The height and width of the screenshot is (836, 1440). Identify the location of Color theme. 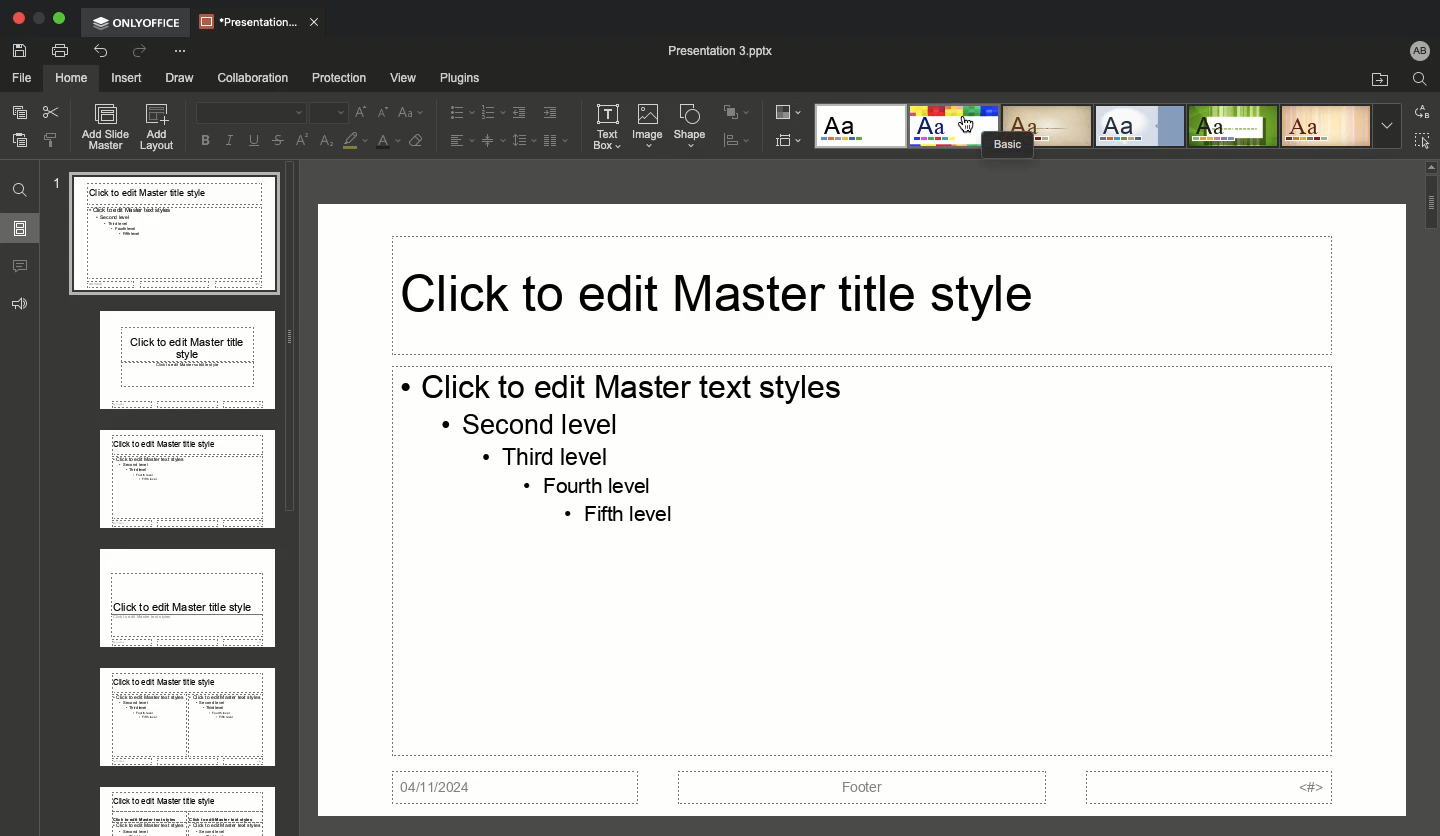
(788, 111).